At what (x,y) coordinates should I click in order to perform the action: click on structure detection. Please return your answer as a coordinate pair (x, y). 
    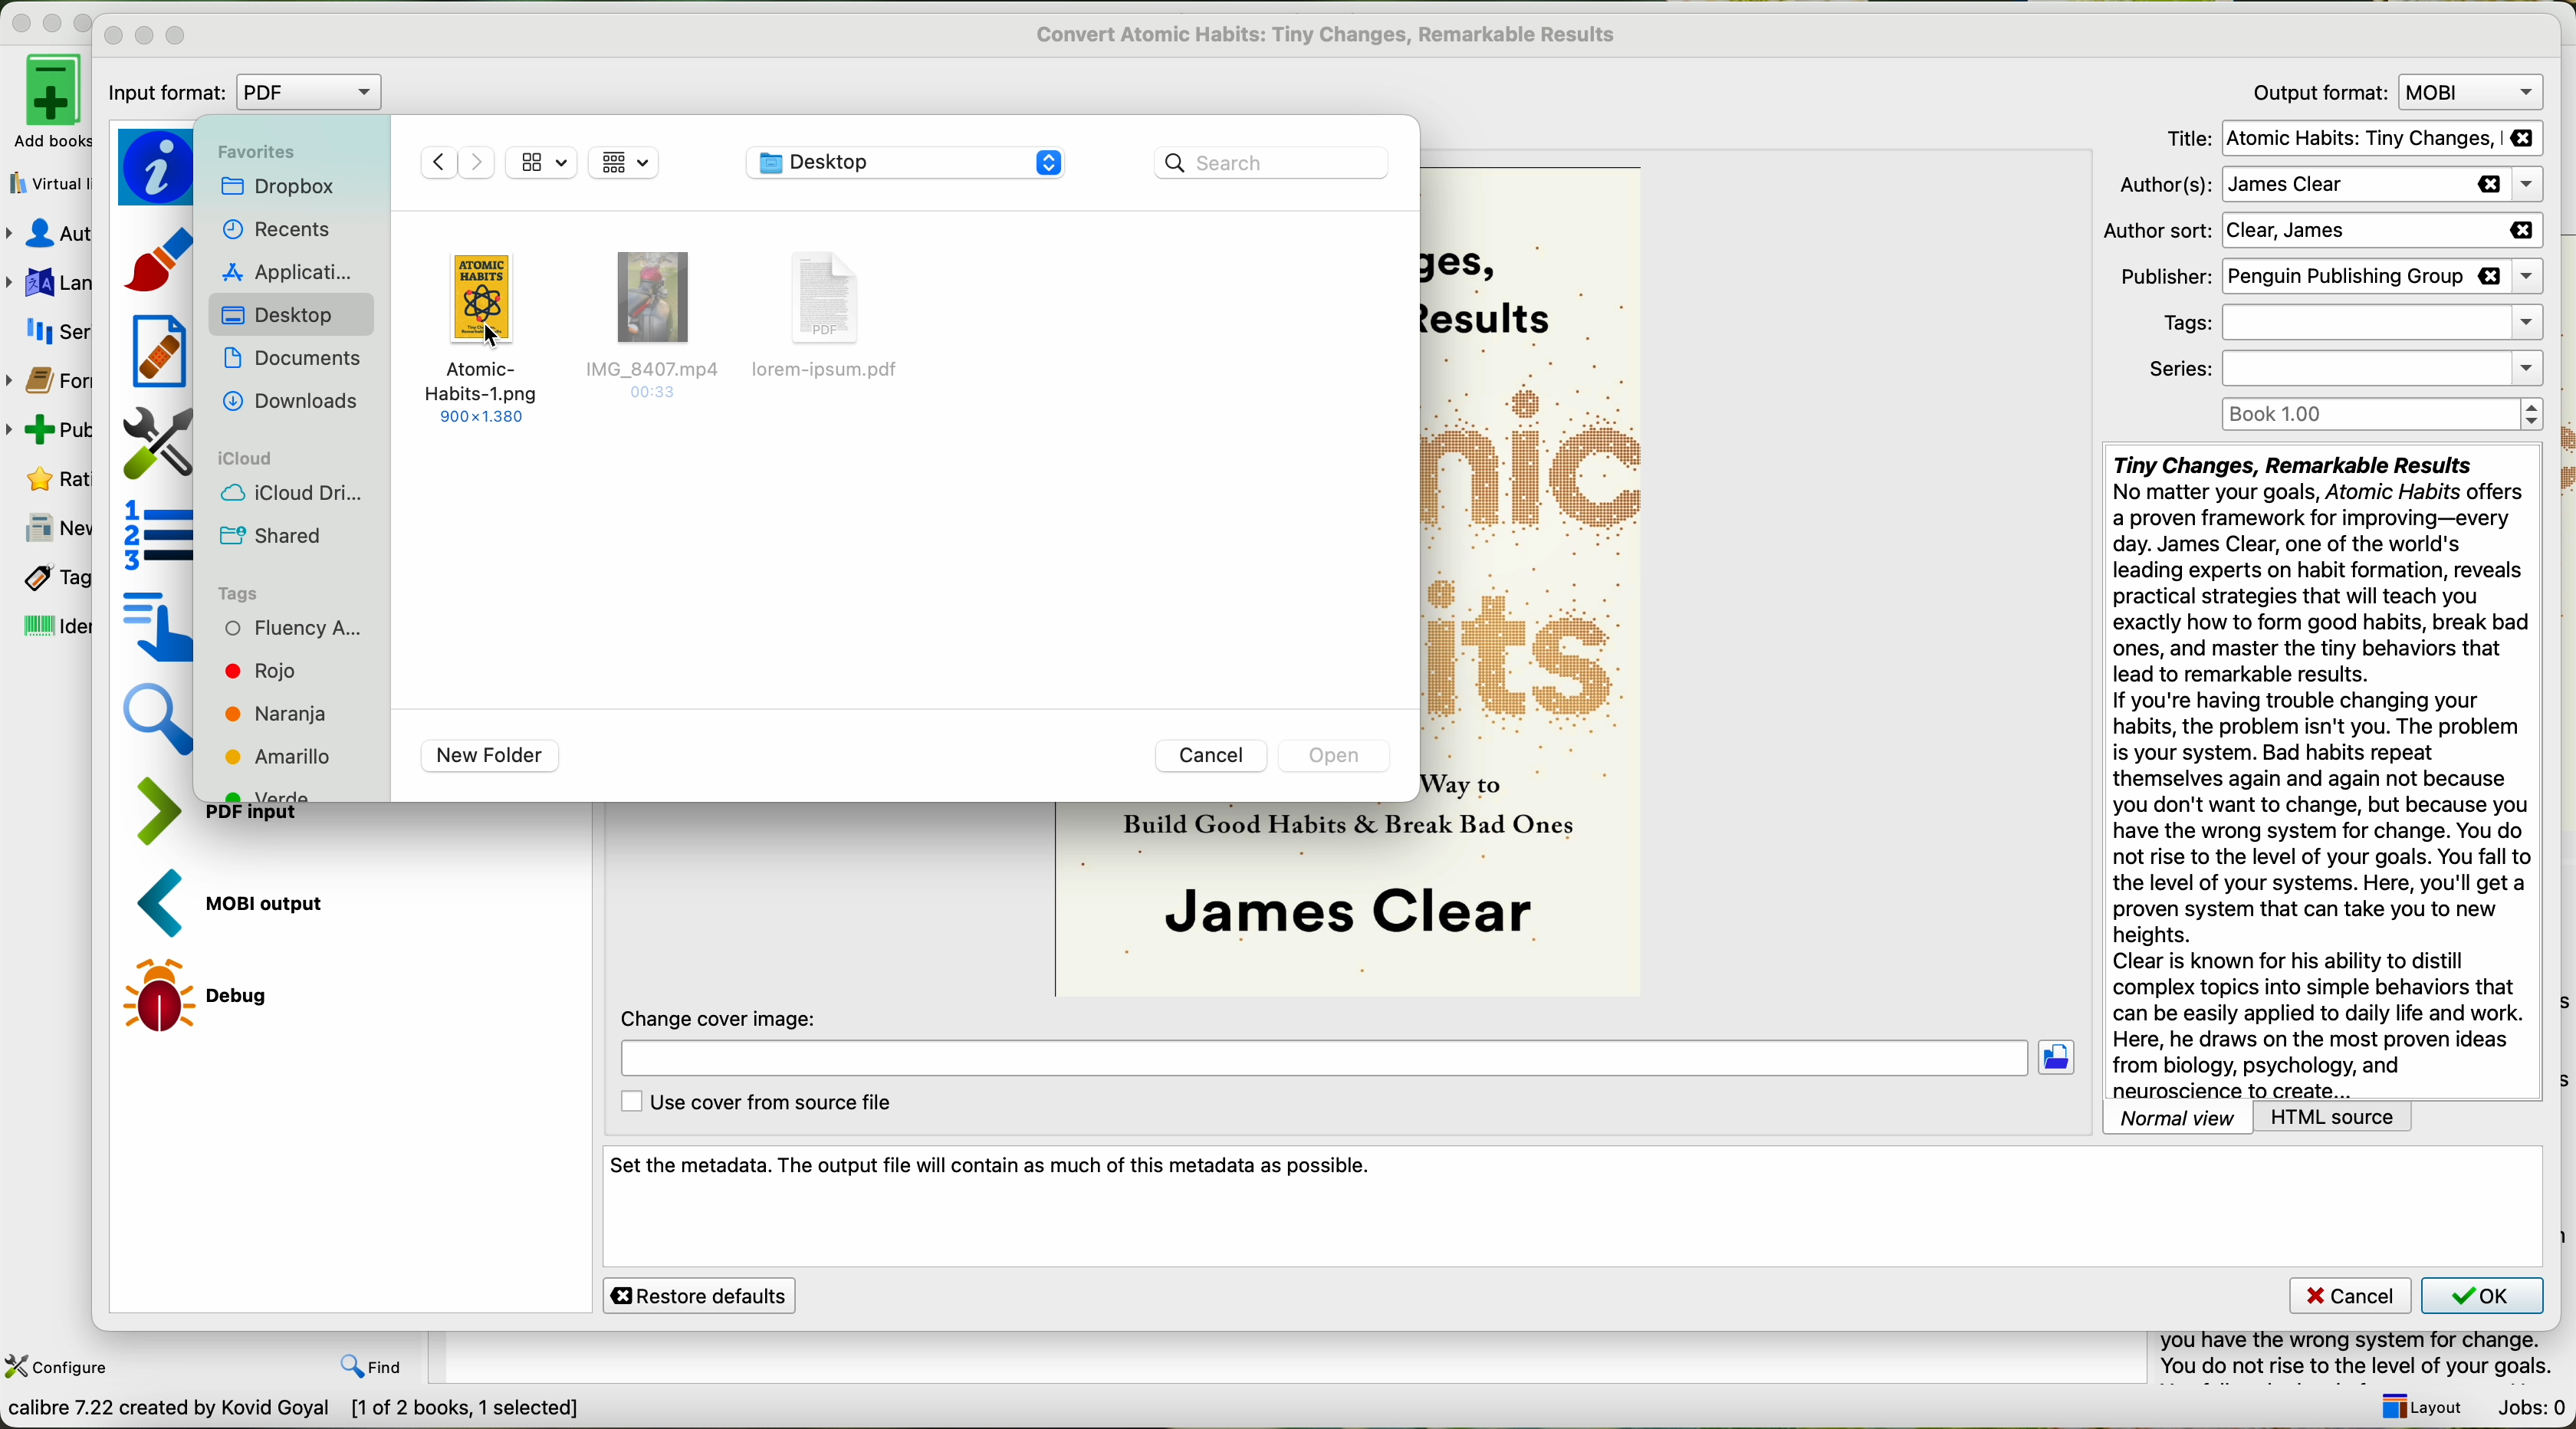
    Looking at the image, I should click on (158, 534).